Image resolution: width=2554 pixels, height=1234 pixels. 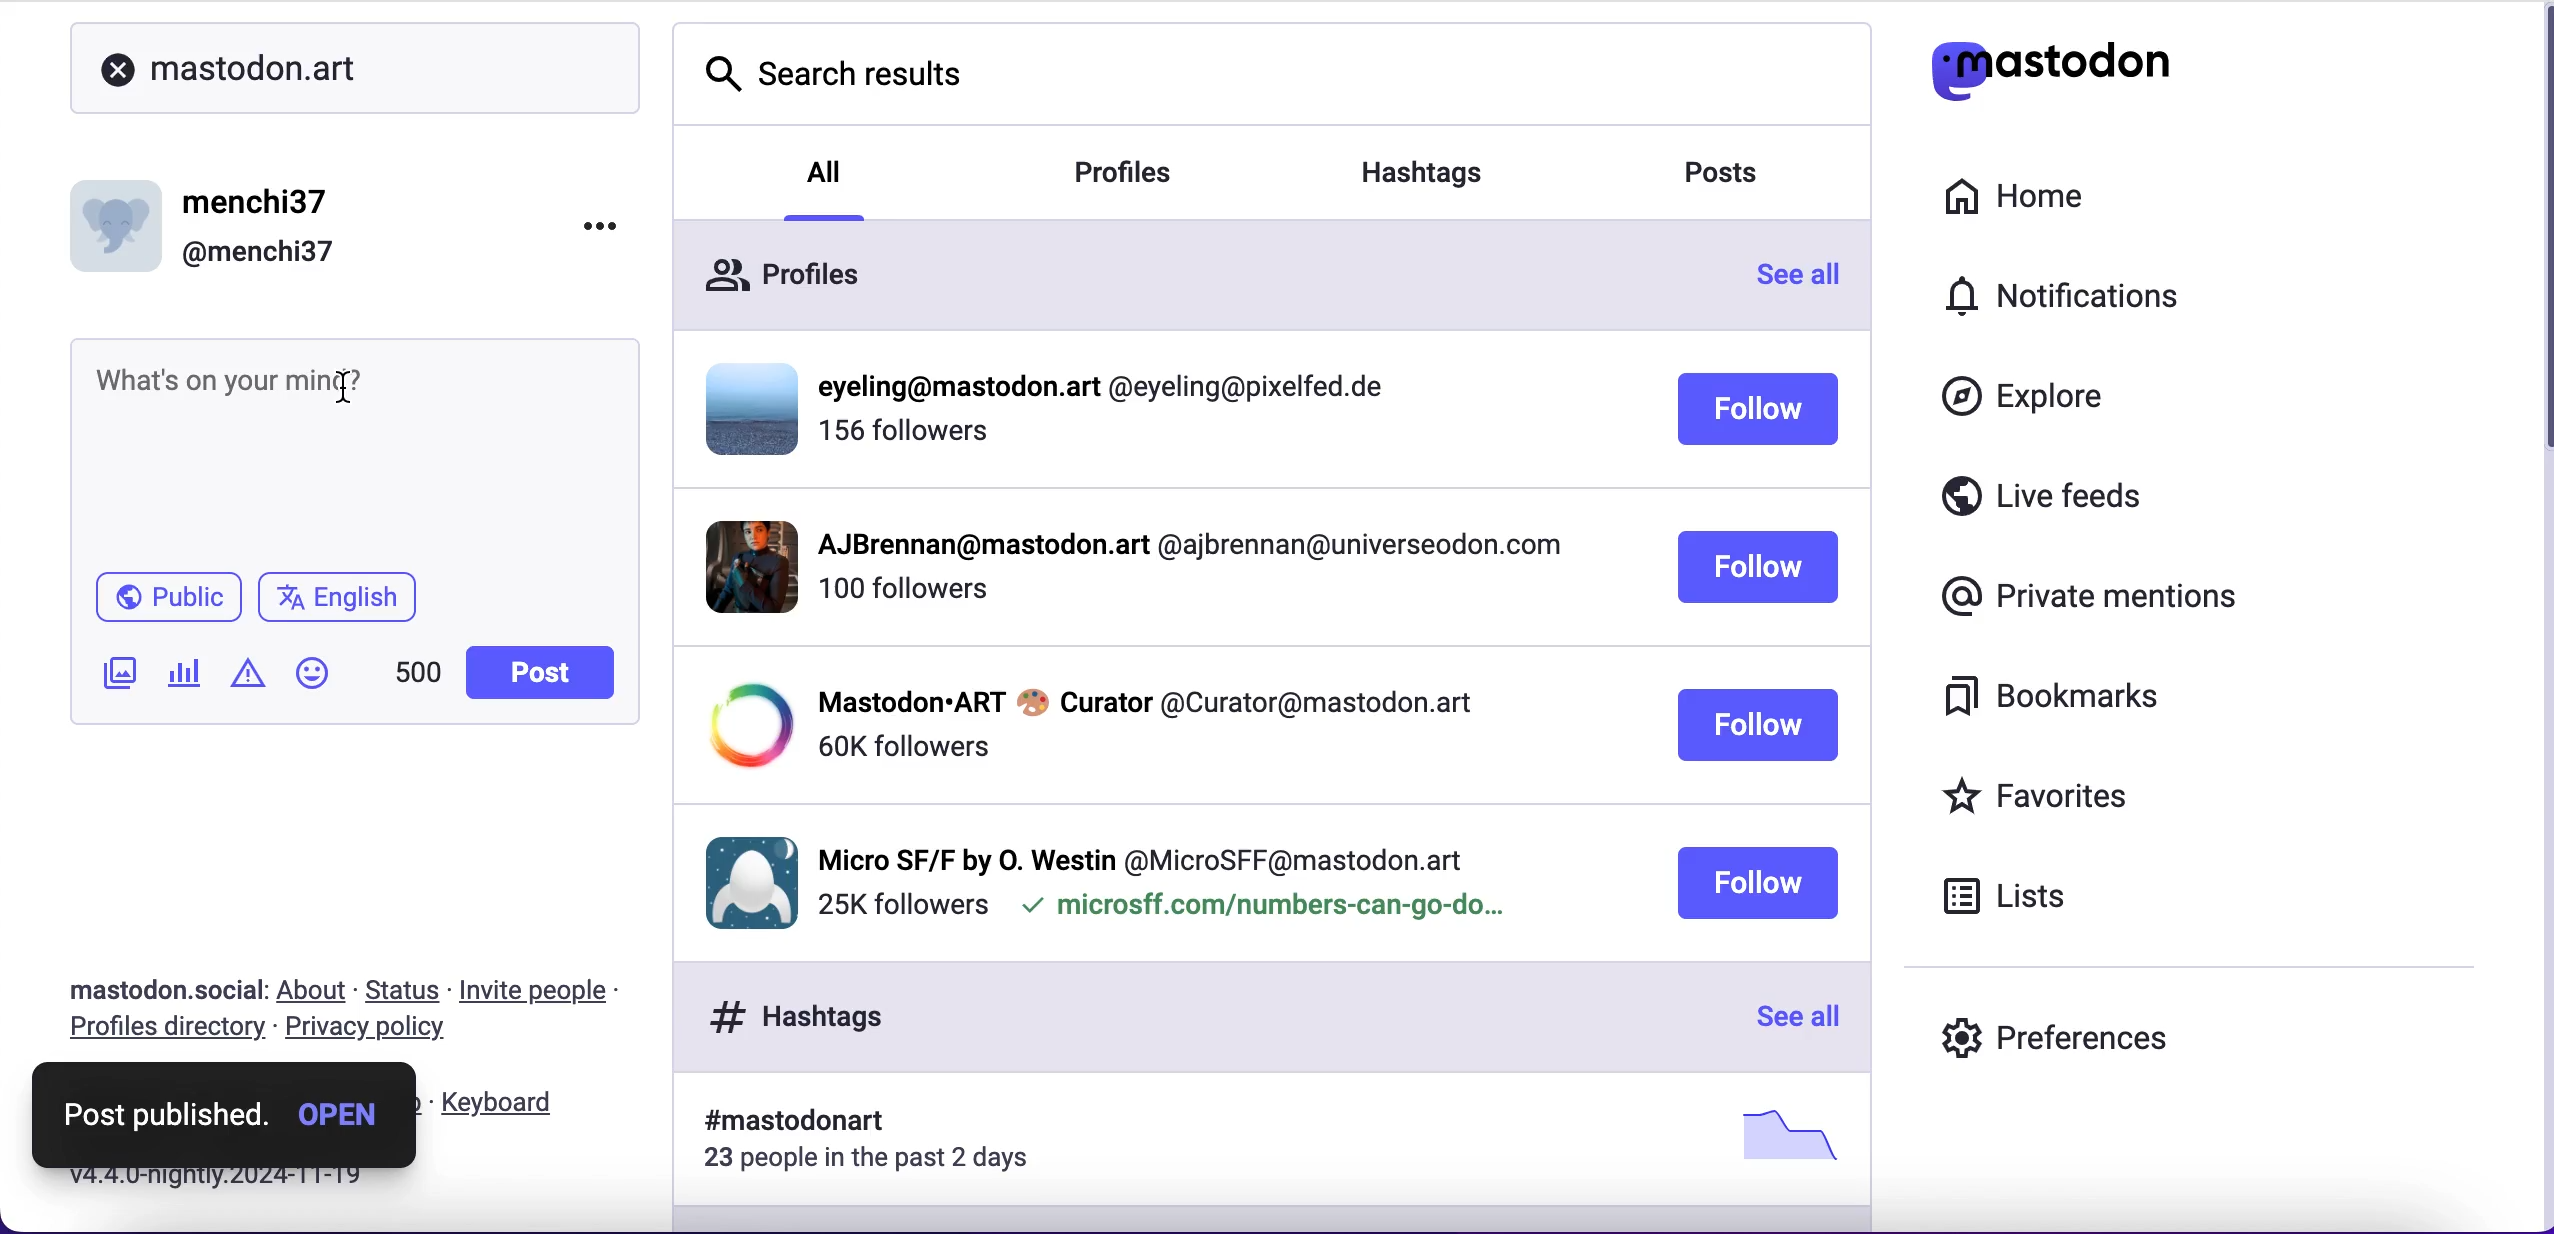 I want to click on 23 people in the past 2 days, so click(x=880, y=1162).